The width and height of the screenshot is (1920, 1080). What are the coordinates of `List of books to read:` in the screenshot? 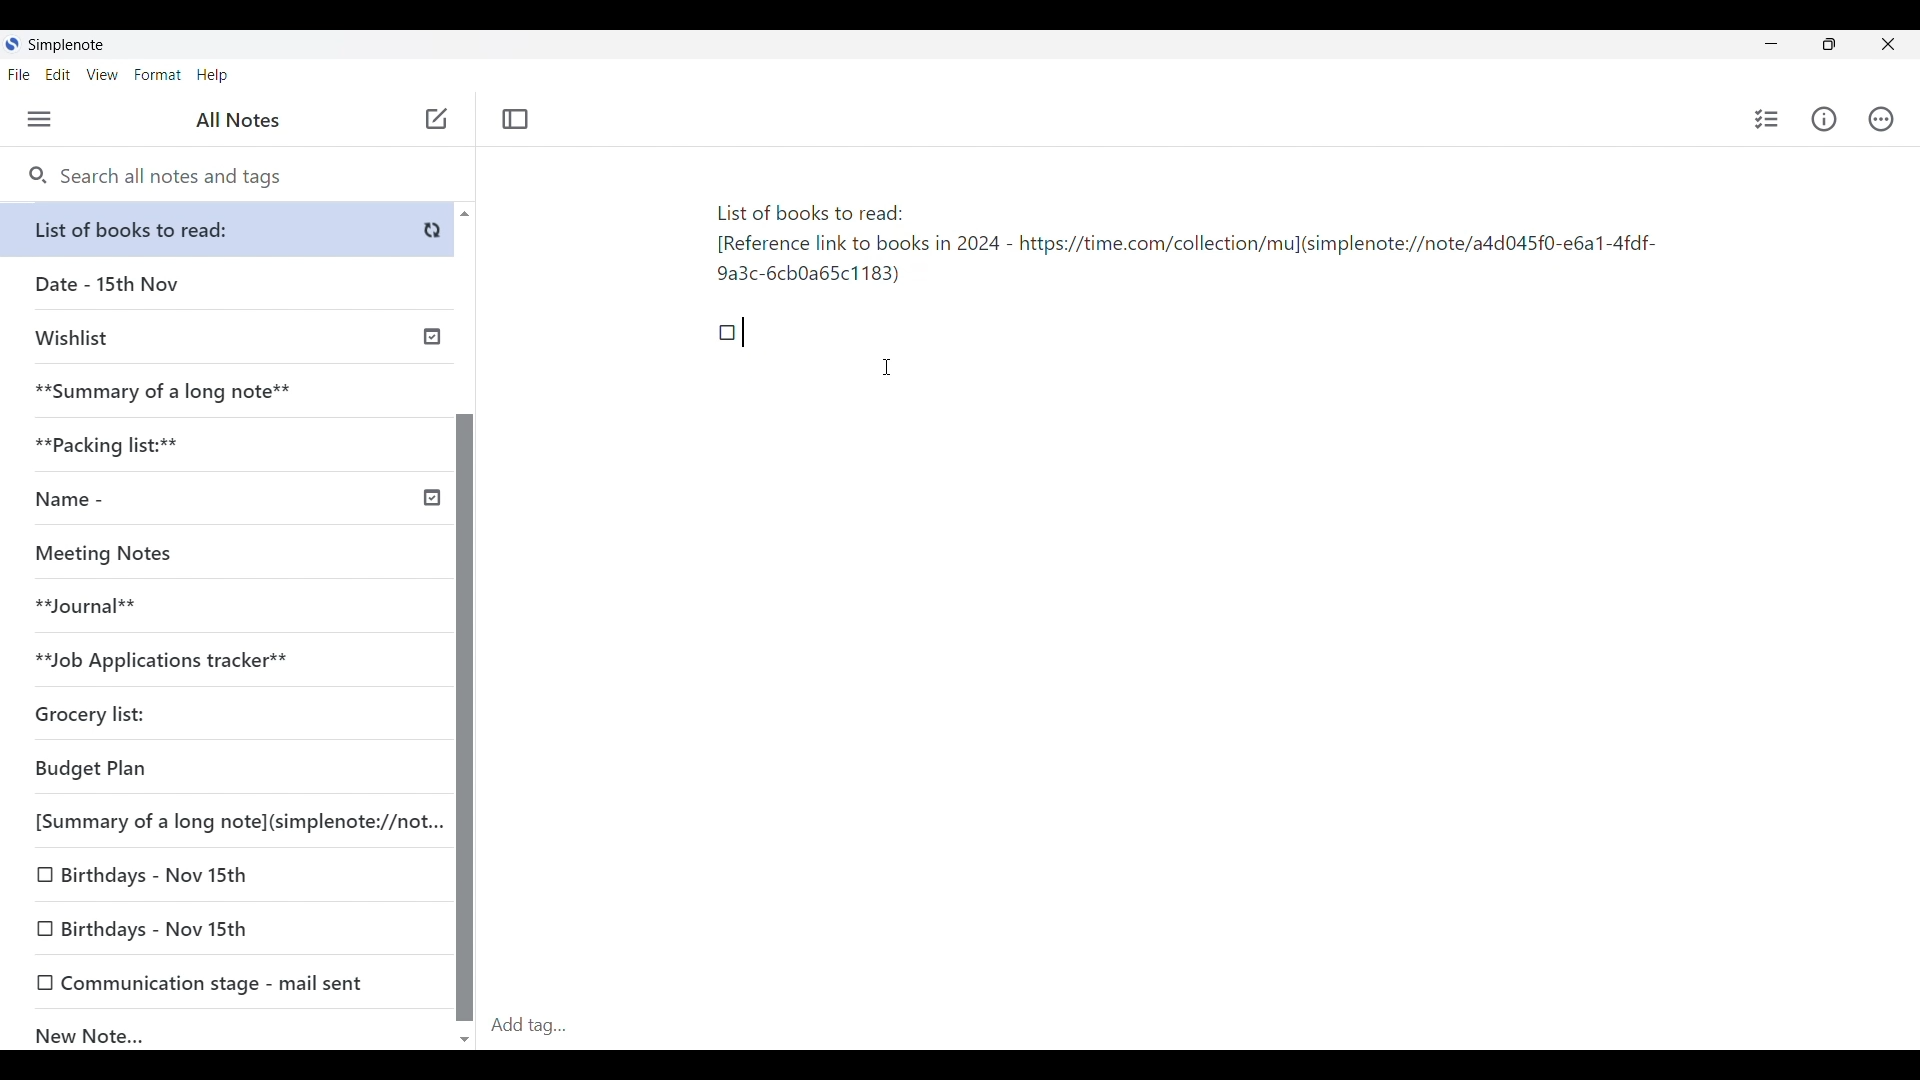 It's located at (232, 229).